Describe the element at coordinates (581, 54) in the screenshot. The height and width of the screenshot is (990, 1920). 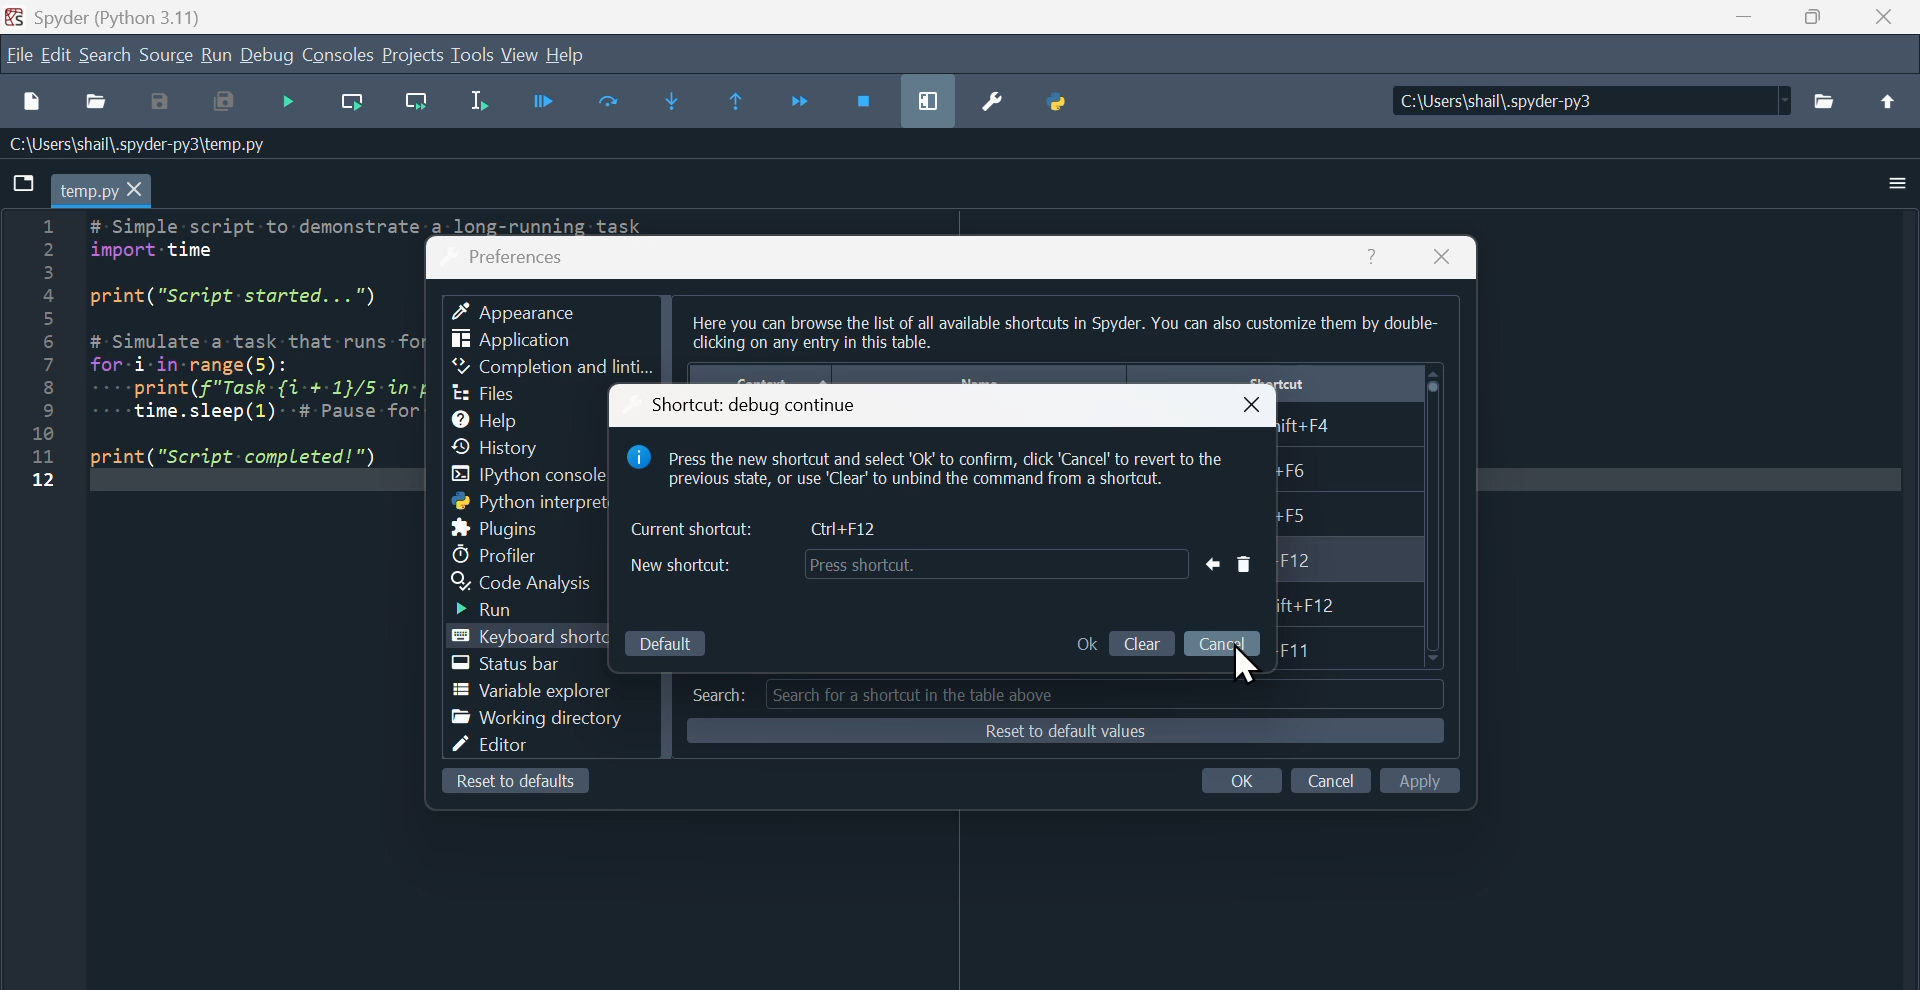
I see `help` at that location.